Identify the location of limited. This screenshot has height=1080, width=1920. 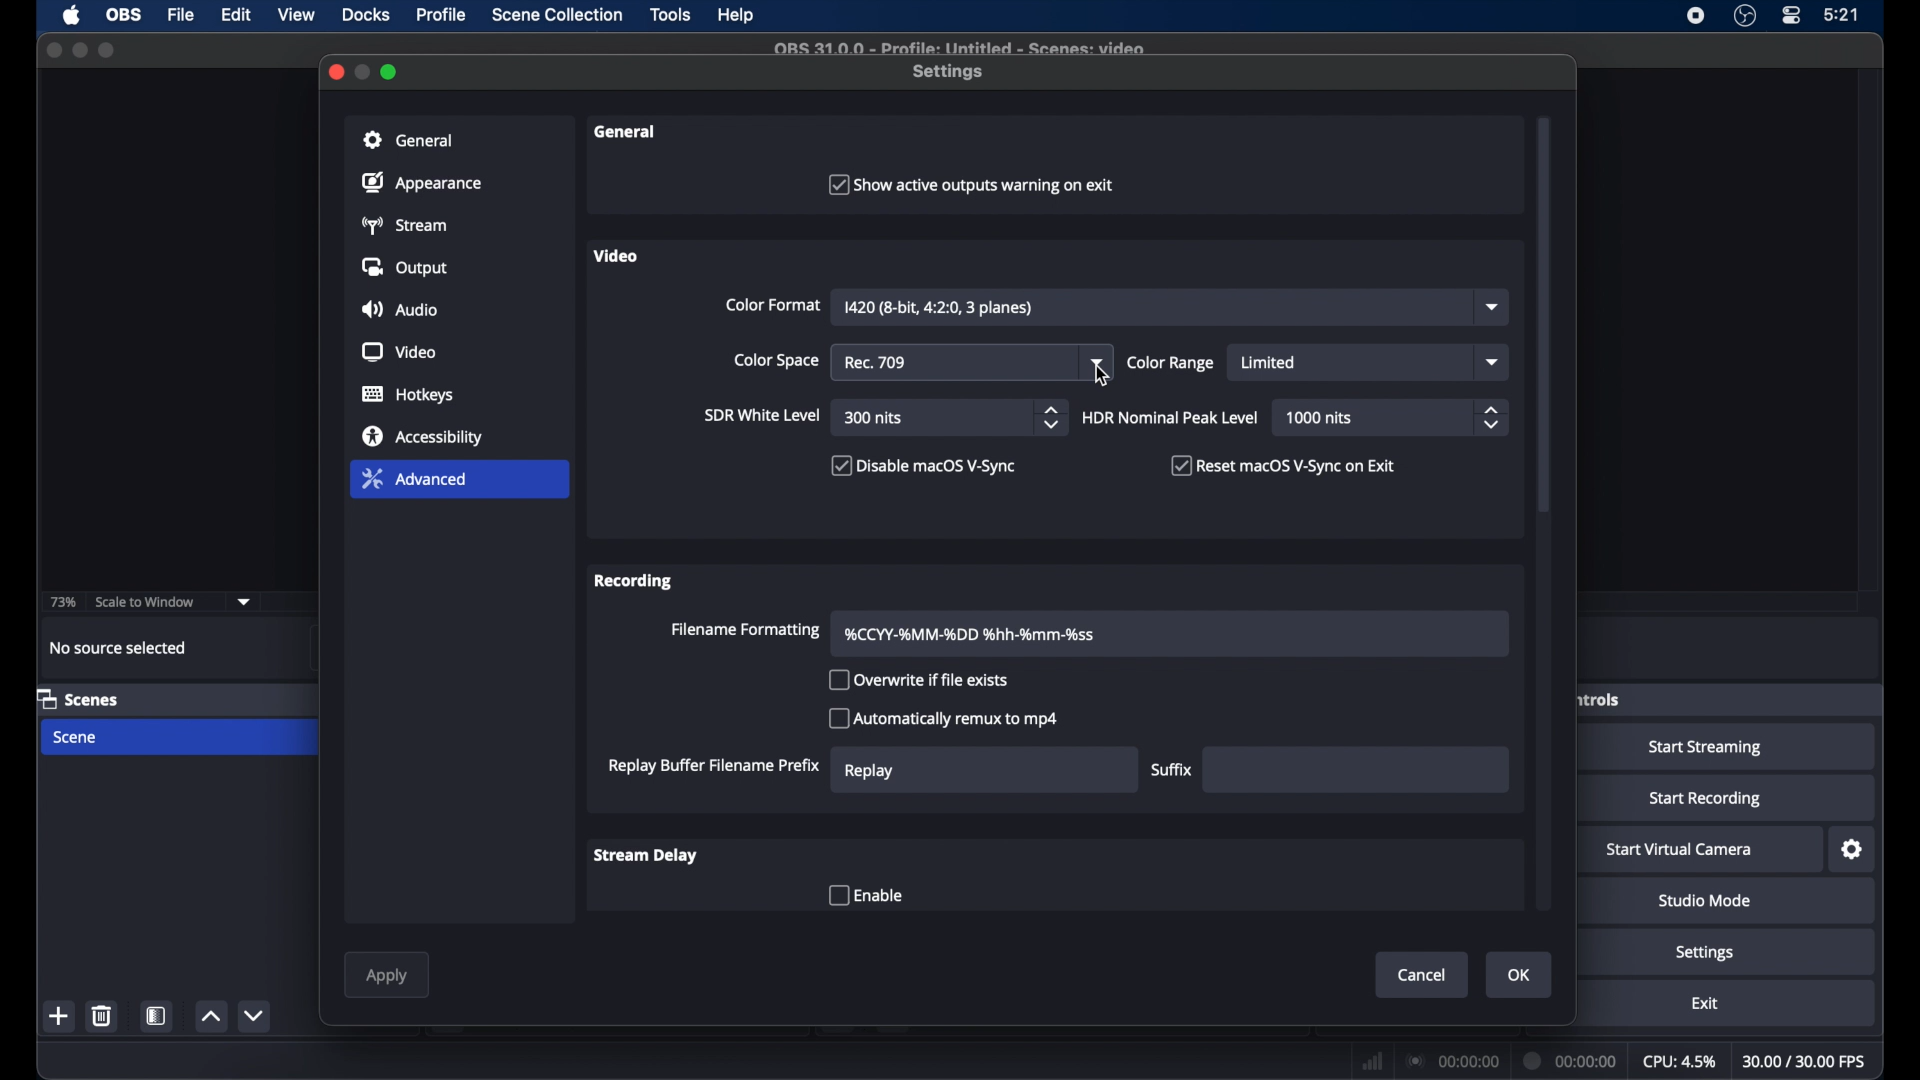
(1270, 362).